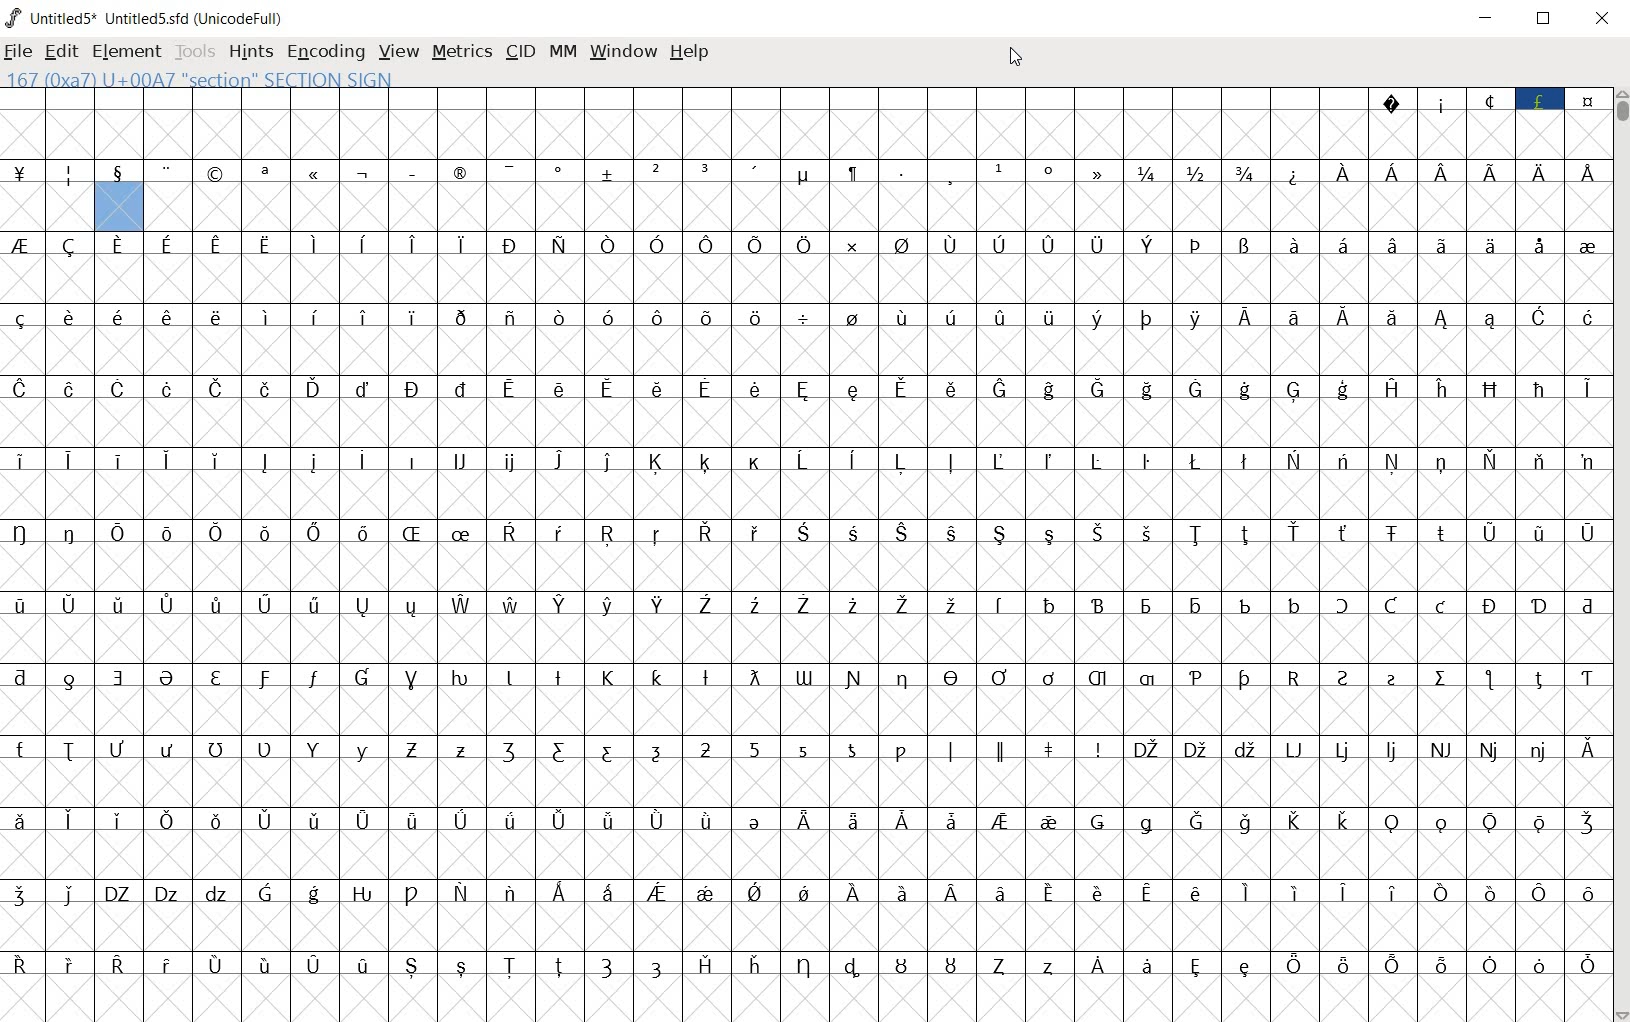 The image size is (1630, 1022). I want to click on special symbols, so click(567, 174).